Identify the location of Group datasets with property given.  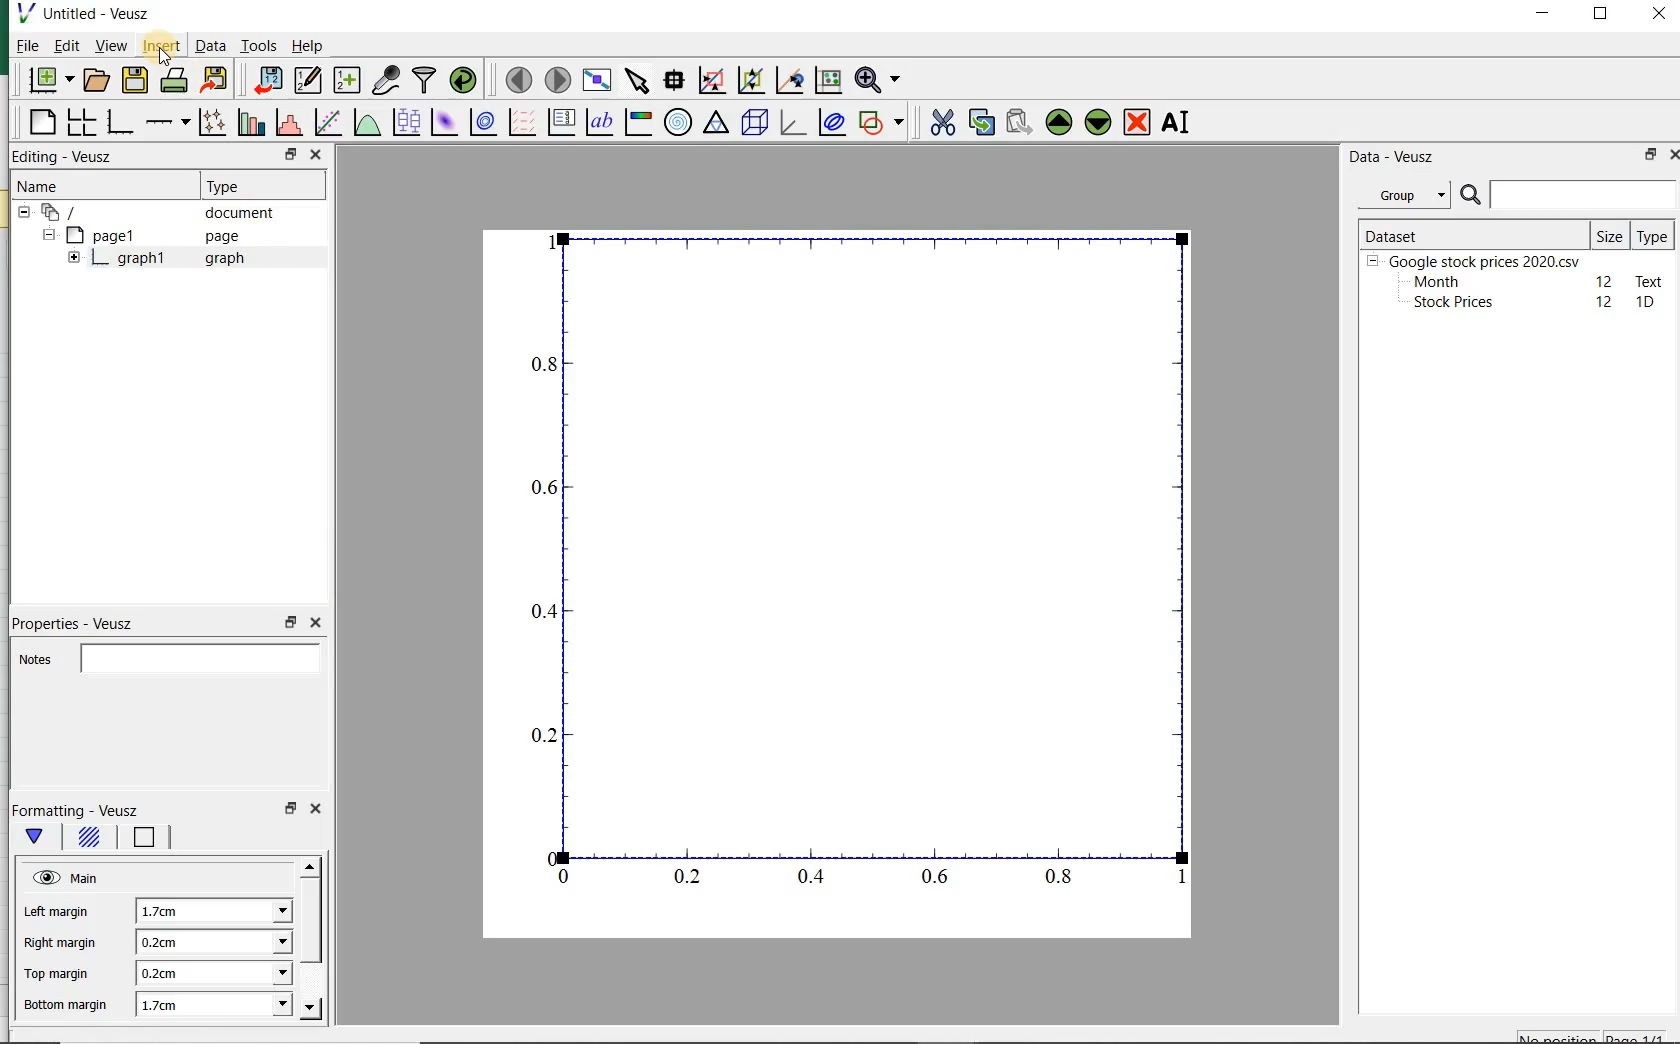
(1398, 195).